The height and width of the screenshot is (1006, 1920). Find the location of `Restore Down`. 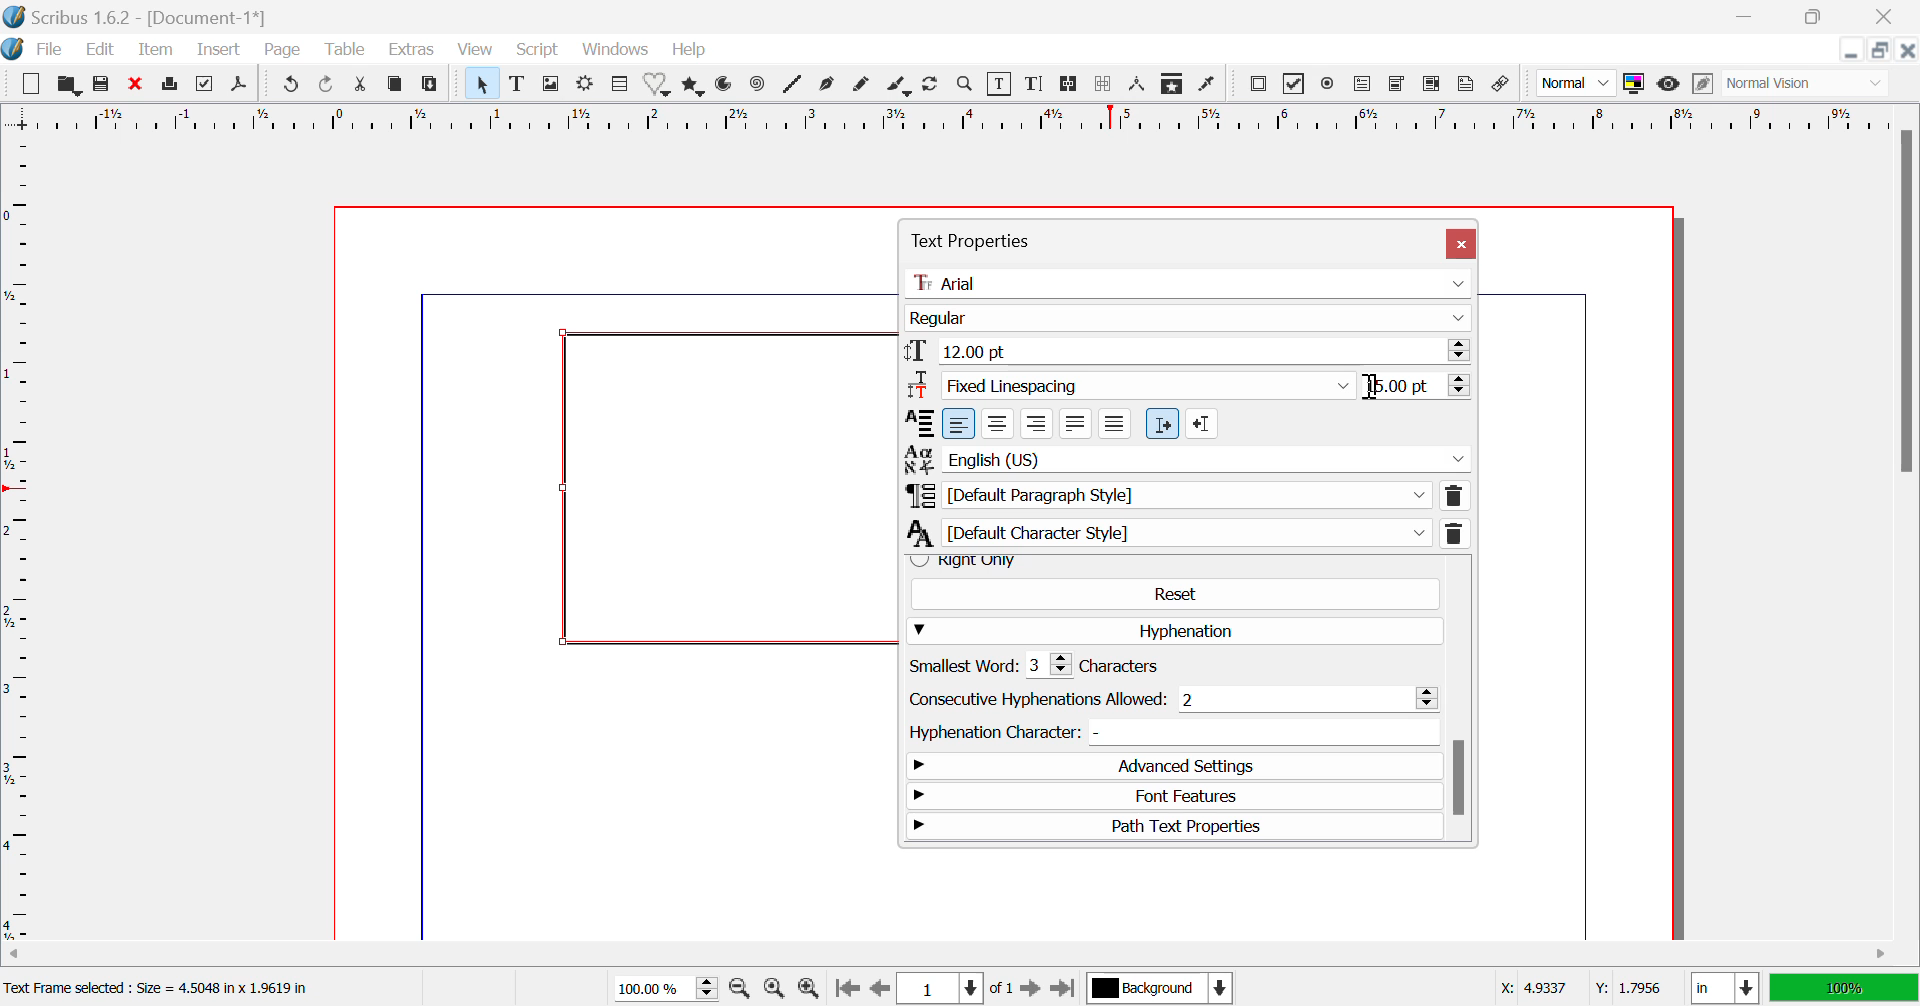

Restore Down is located at coordinates (1750, 15).